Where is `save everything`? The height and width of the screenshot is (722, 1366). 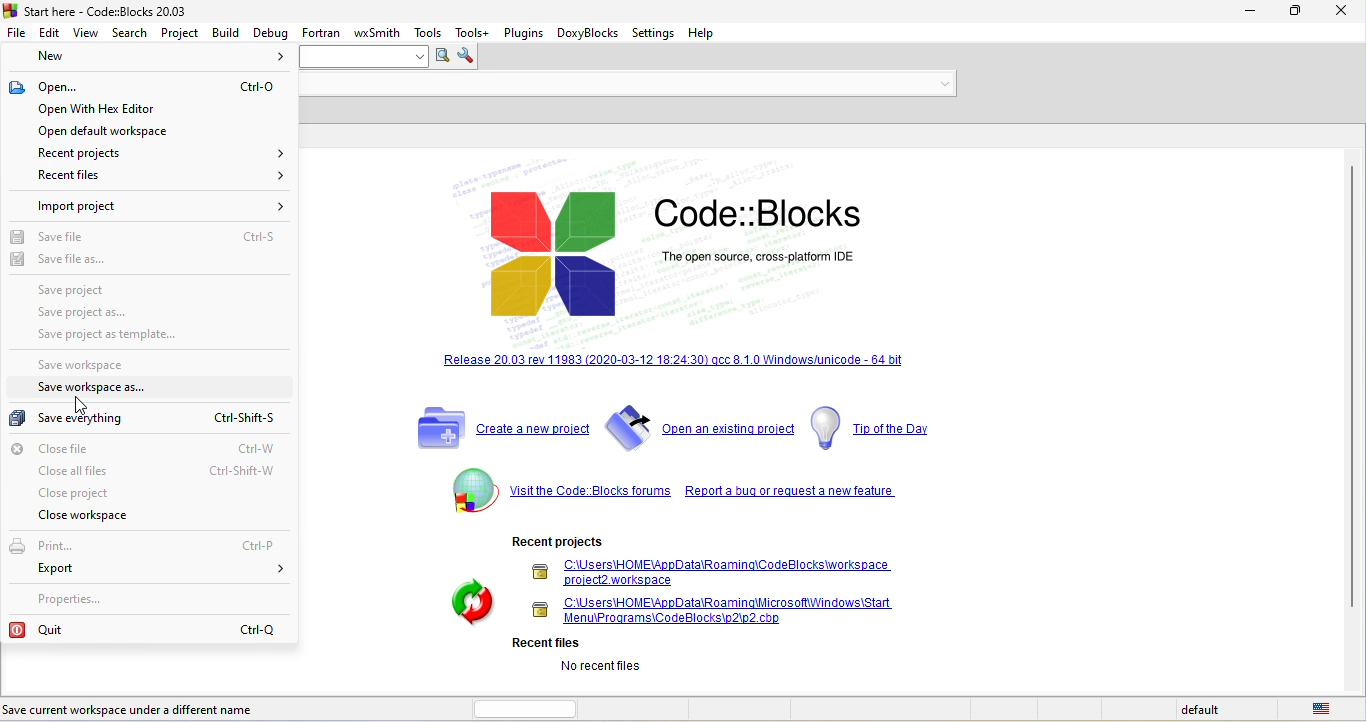 save everything is located at coordinates (140, 418).